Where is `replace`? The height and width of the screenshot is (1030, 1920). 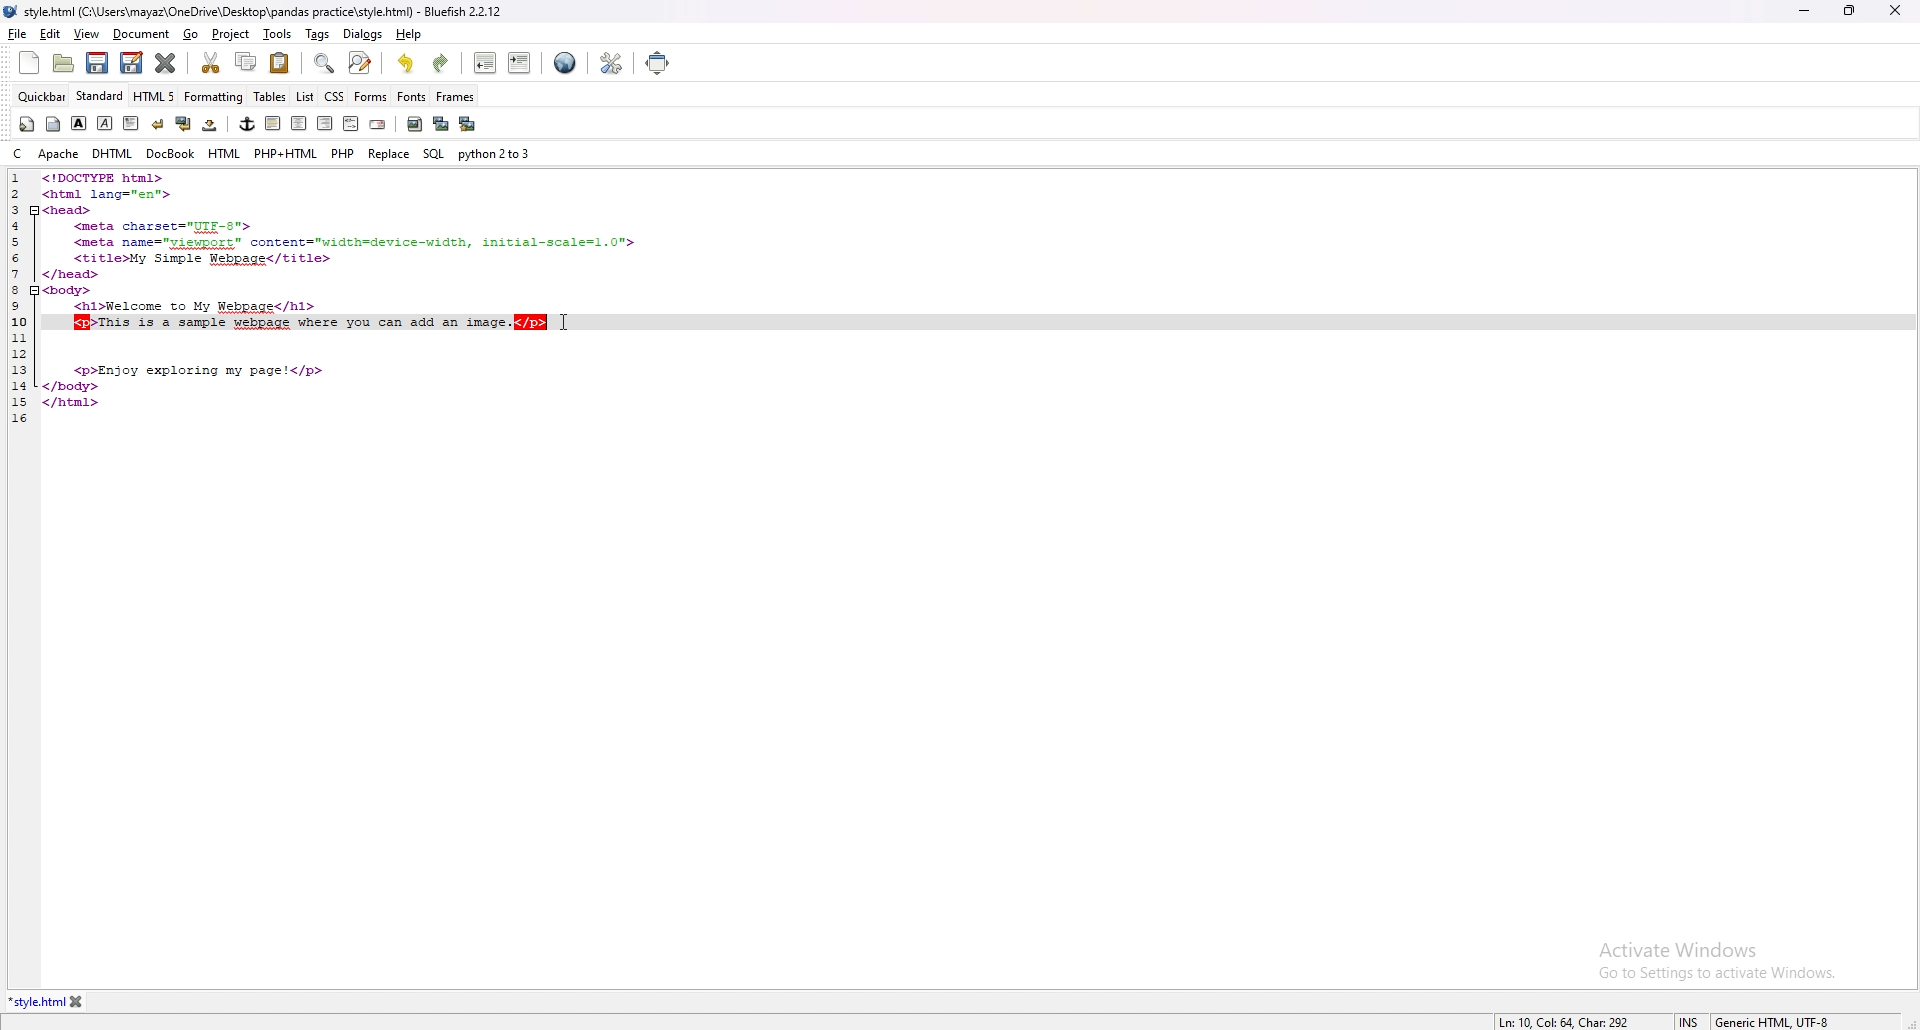 replace is located at coordinates (388, 154).